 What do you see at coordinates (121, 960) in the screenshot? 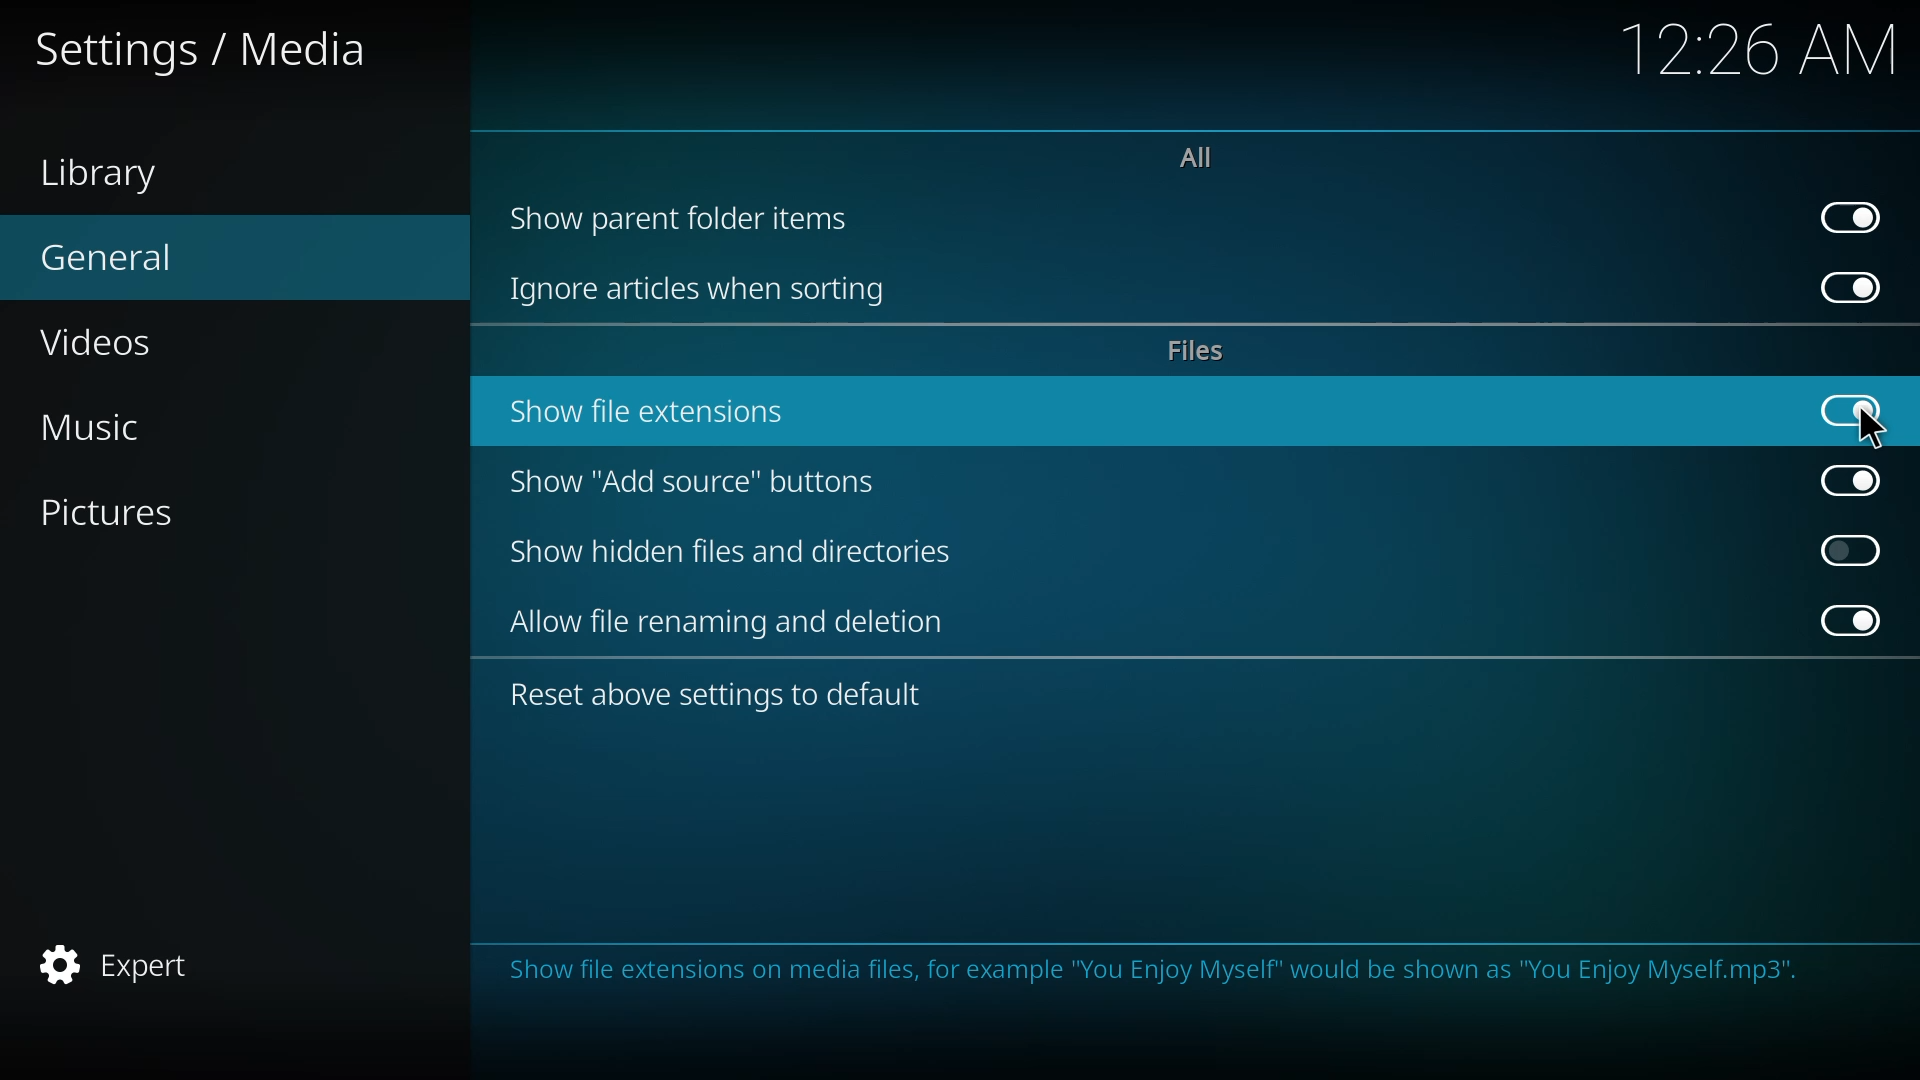
I see `expert` at bounding box center [121, 960].